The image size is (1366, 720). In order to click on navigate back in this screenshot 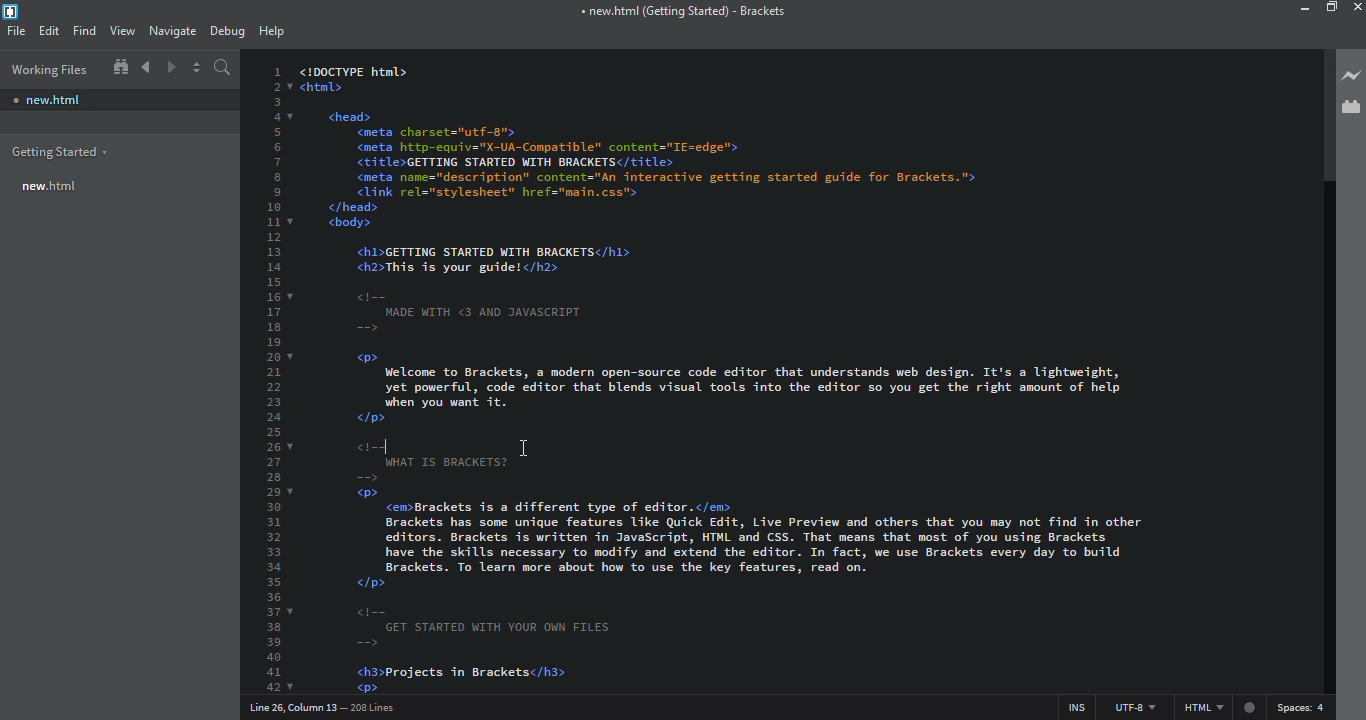, I will do `click(146, 67)`.